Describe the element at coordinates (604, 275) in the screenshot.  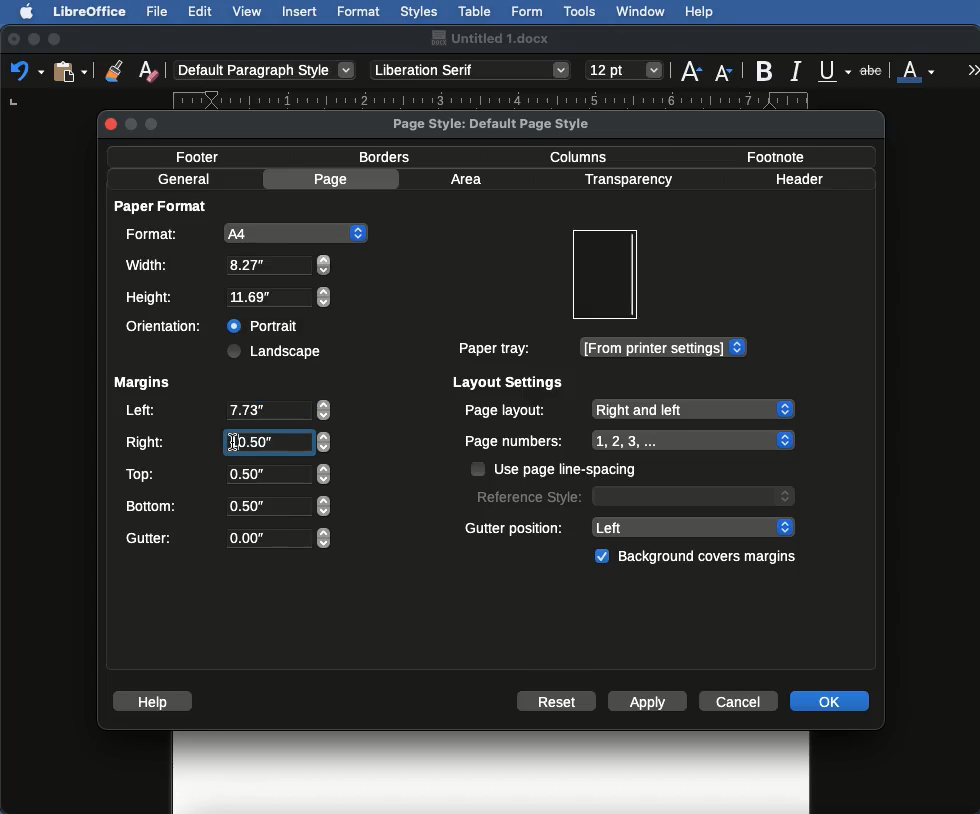
I see `Preview` at that location.